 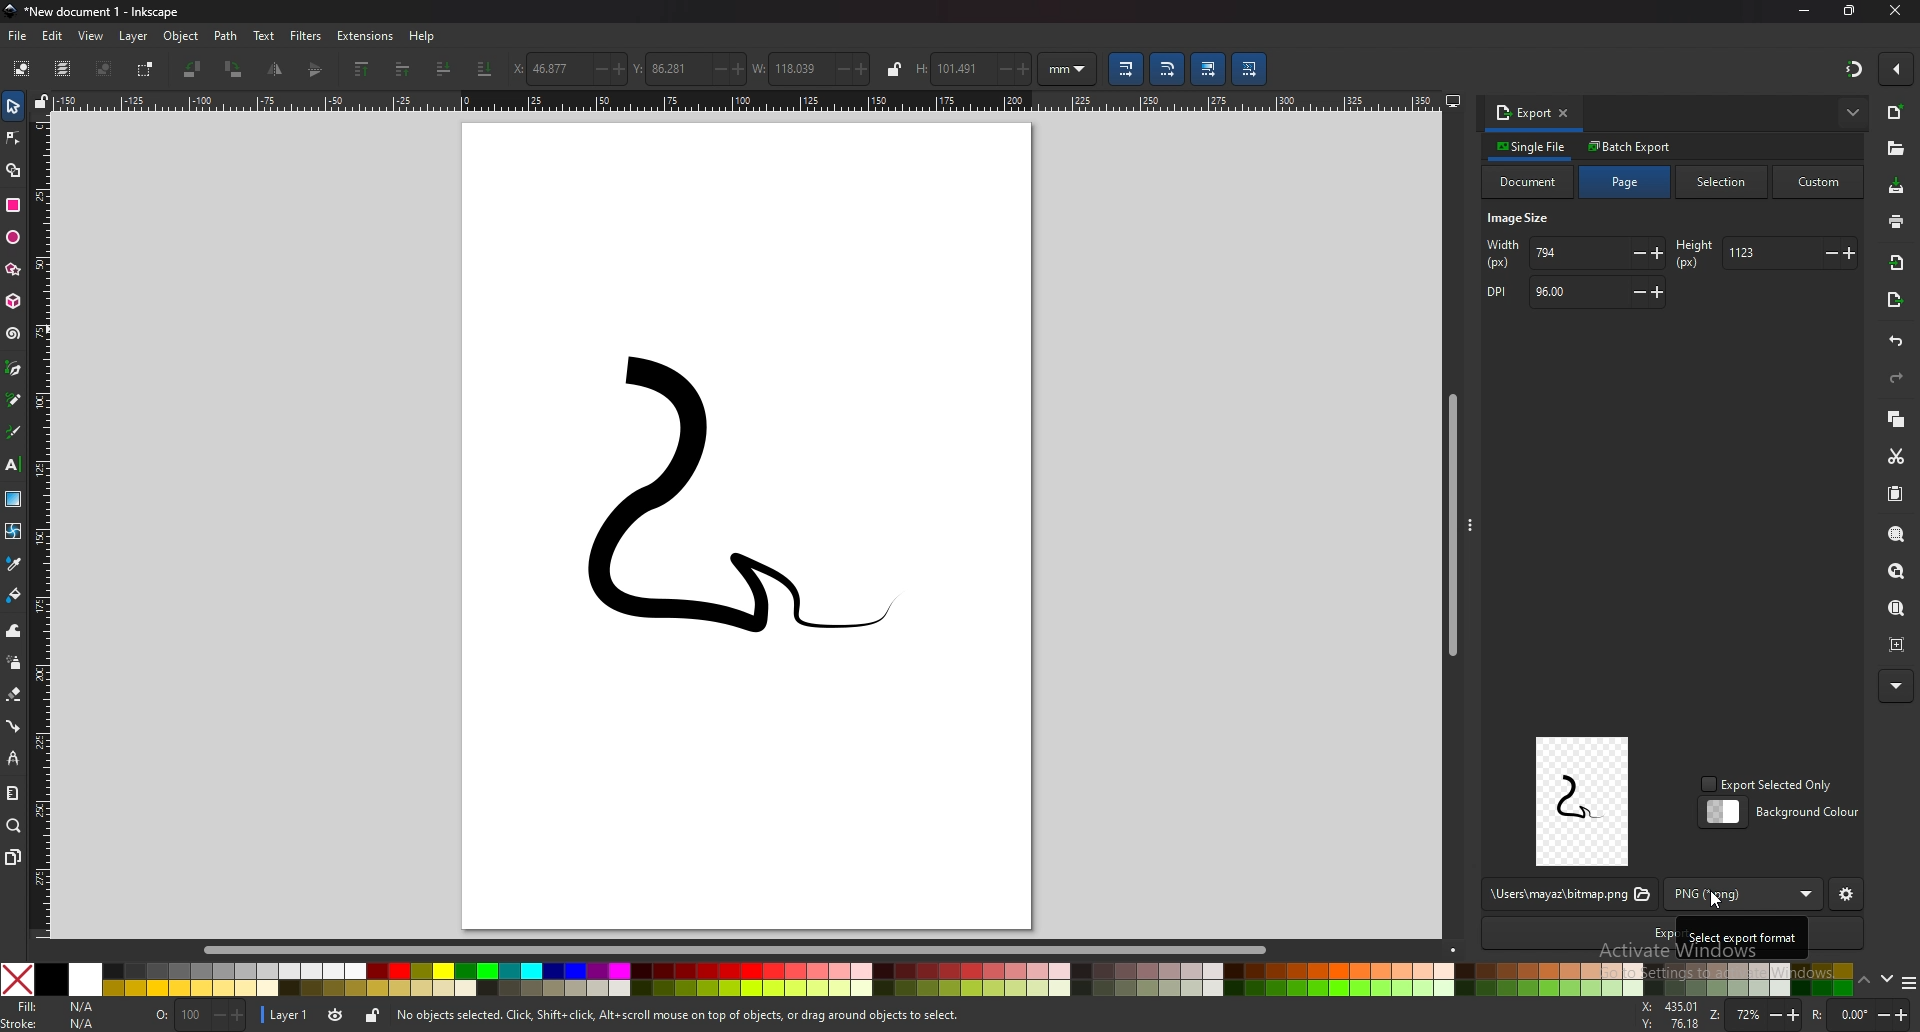 What do you see at coordinates (1860, 1014) in the screenshot?
I see `rotation` at bounding box center [1860, 1014].